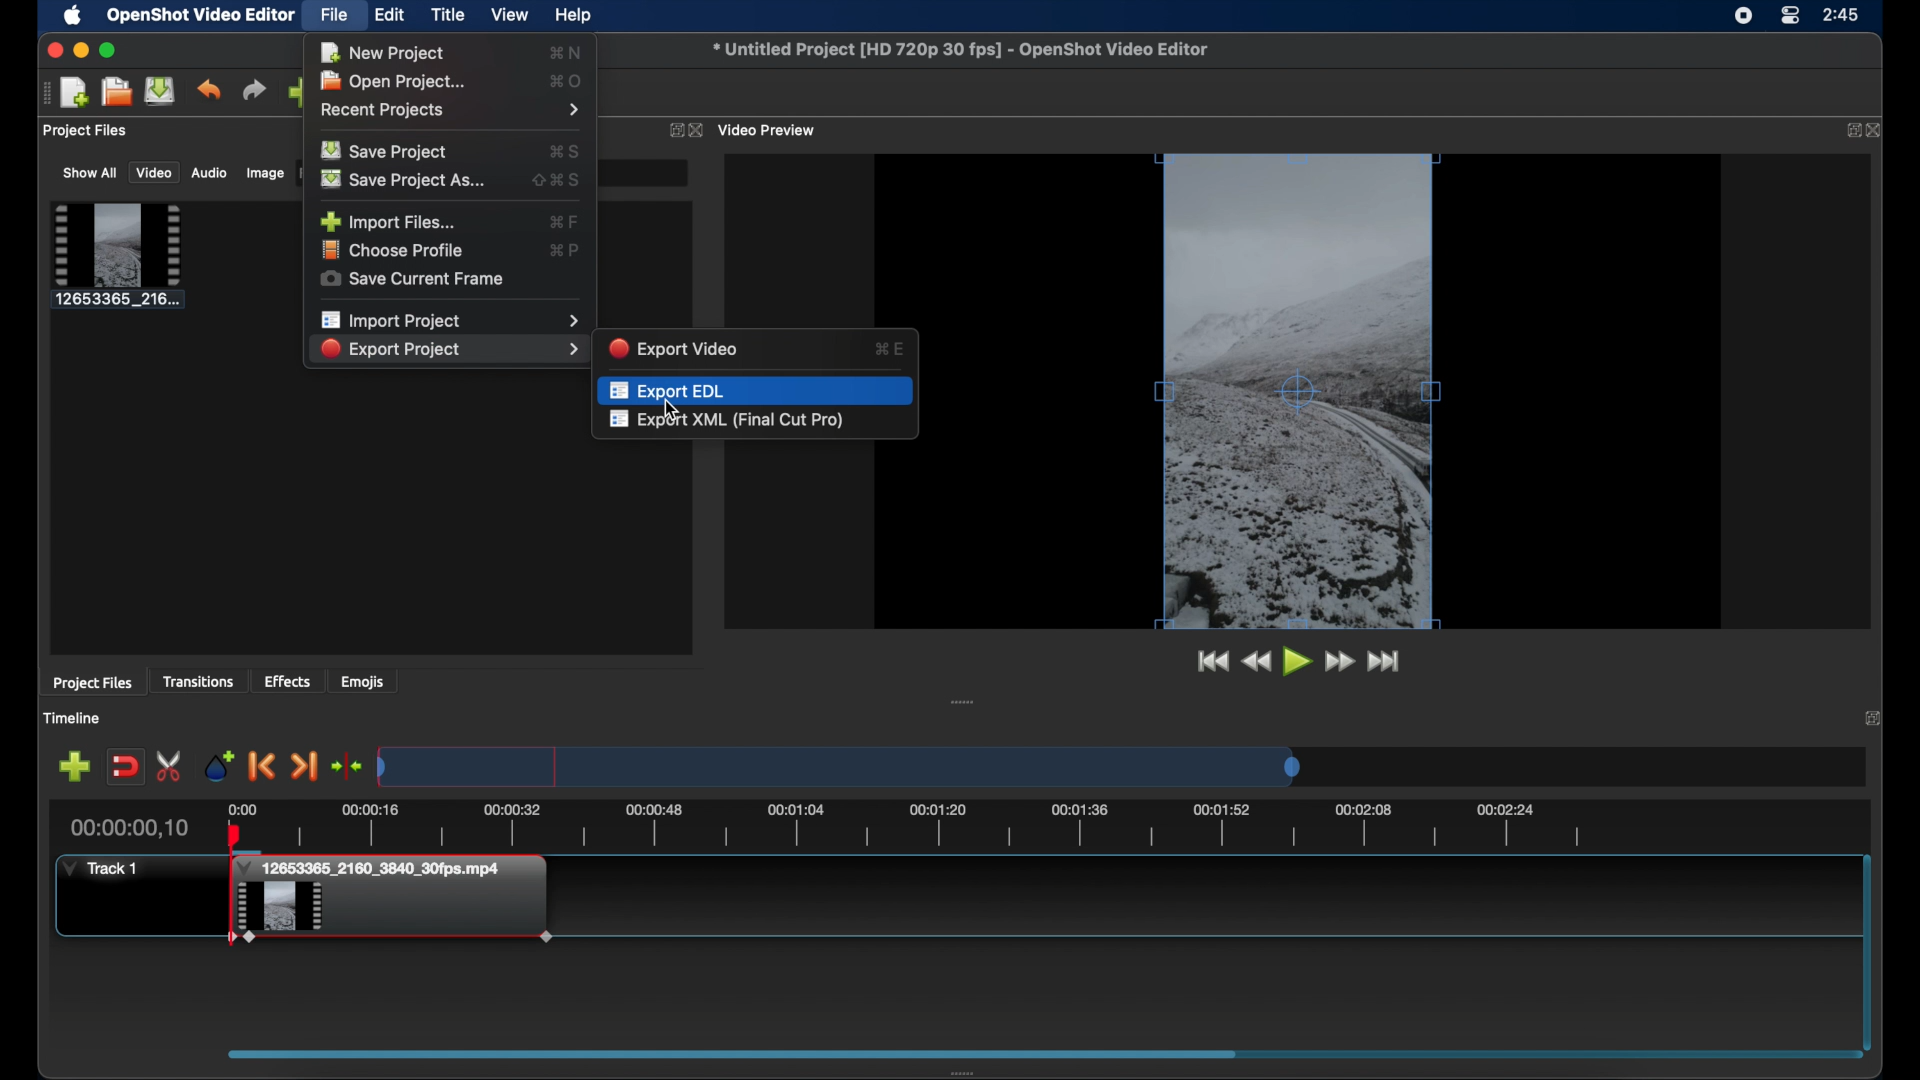 The image size is (1920, 1080). What do you see at coordinates (81, 50) in the screenshot?
I see `minimize` at bounding box center [81, 50].